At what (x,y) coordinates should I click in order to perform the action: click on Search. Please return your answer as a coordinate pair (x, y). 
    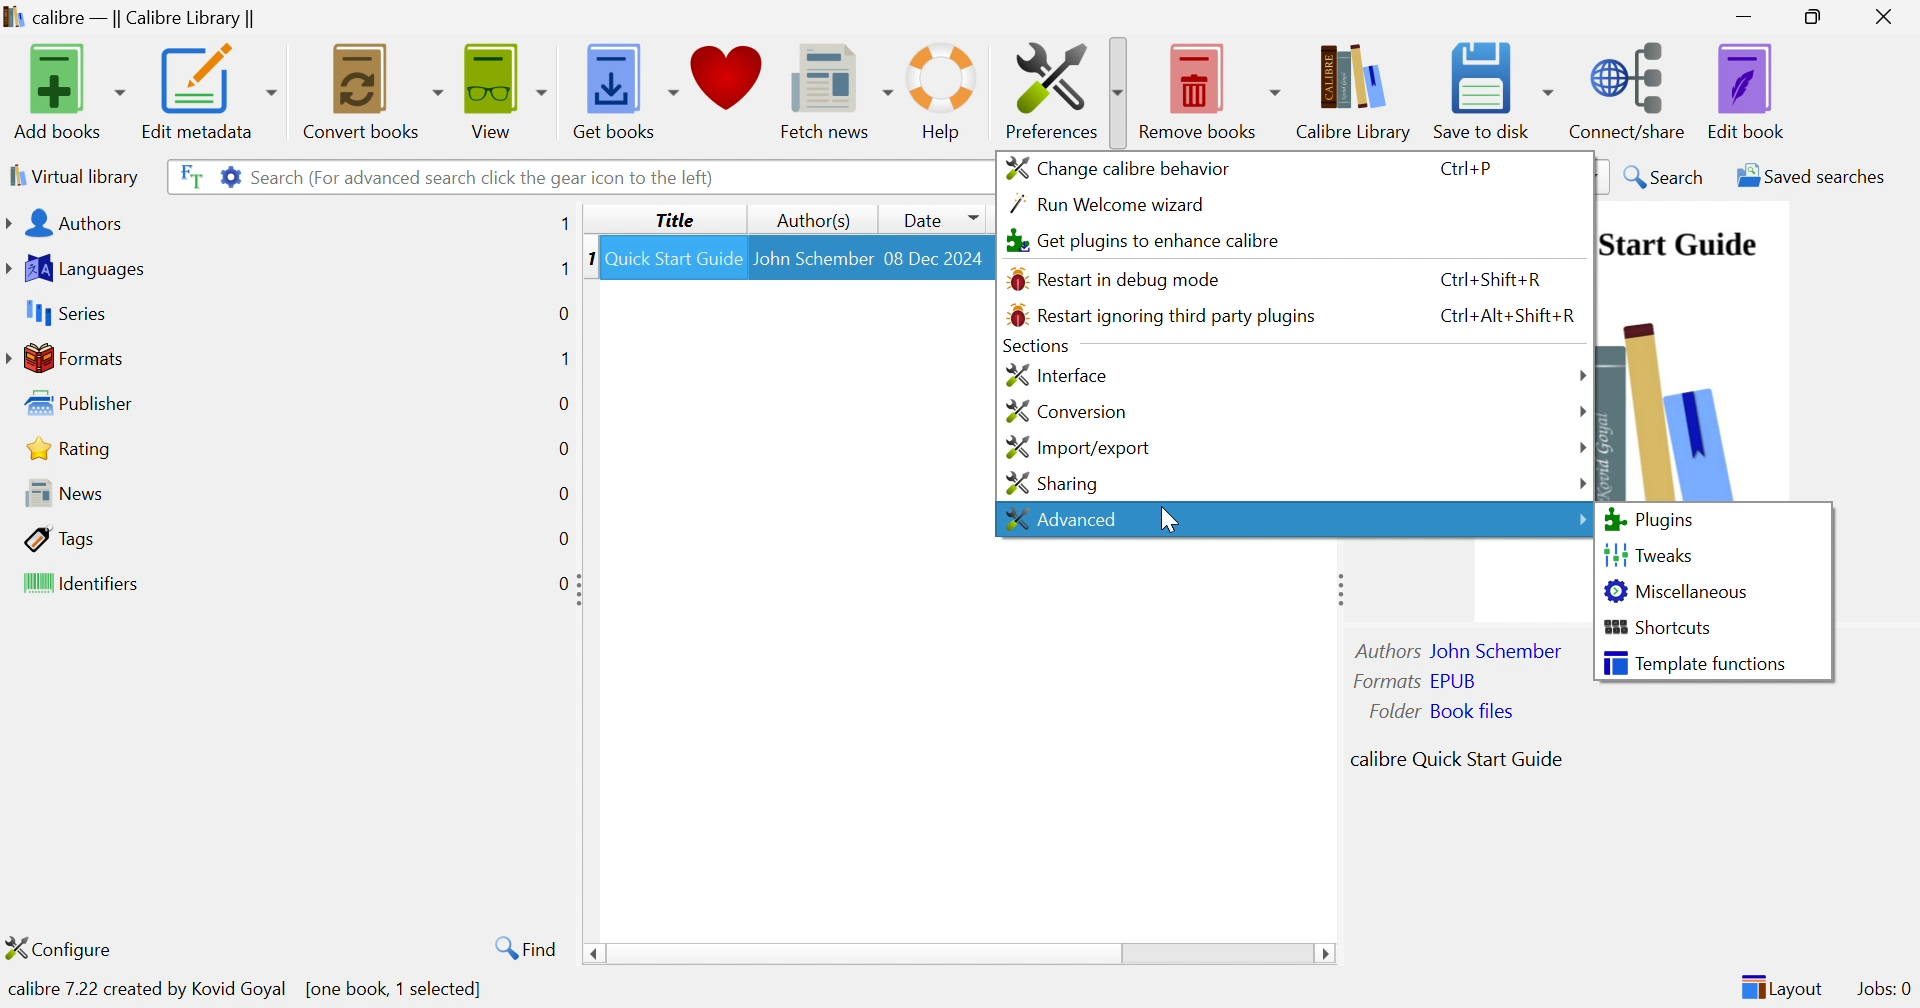
    Looking at the image, I should click on (1666, 176).